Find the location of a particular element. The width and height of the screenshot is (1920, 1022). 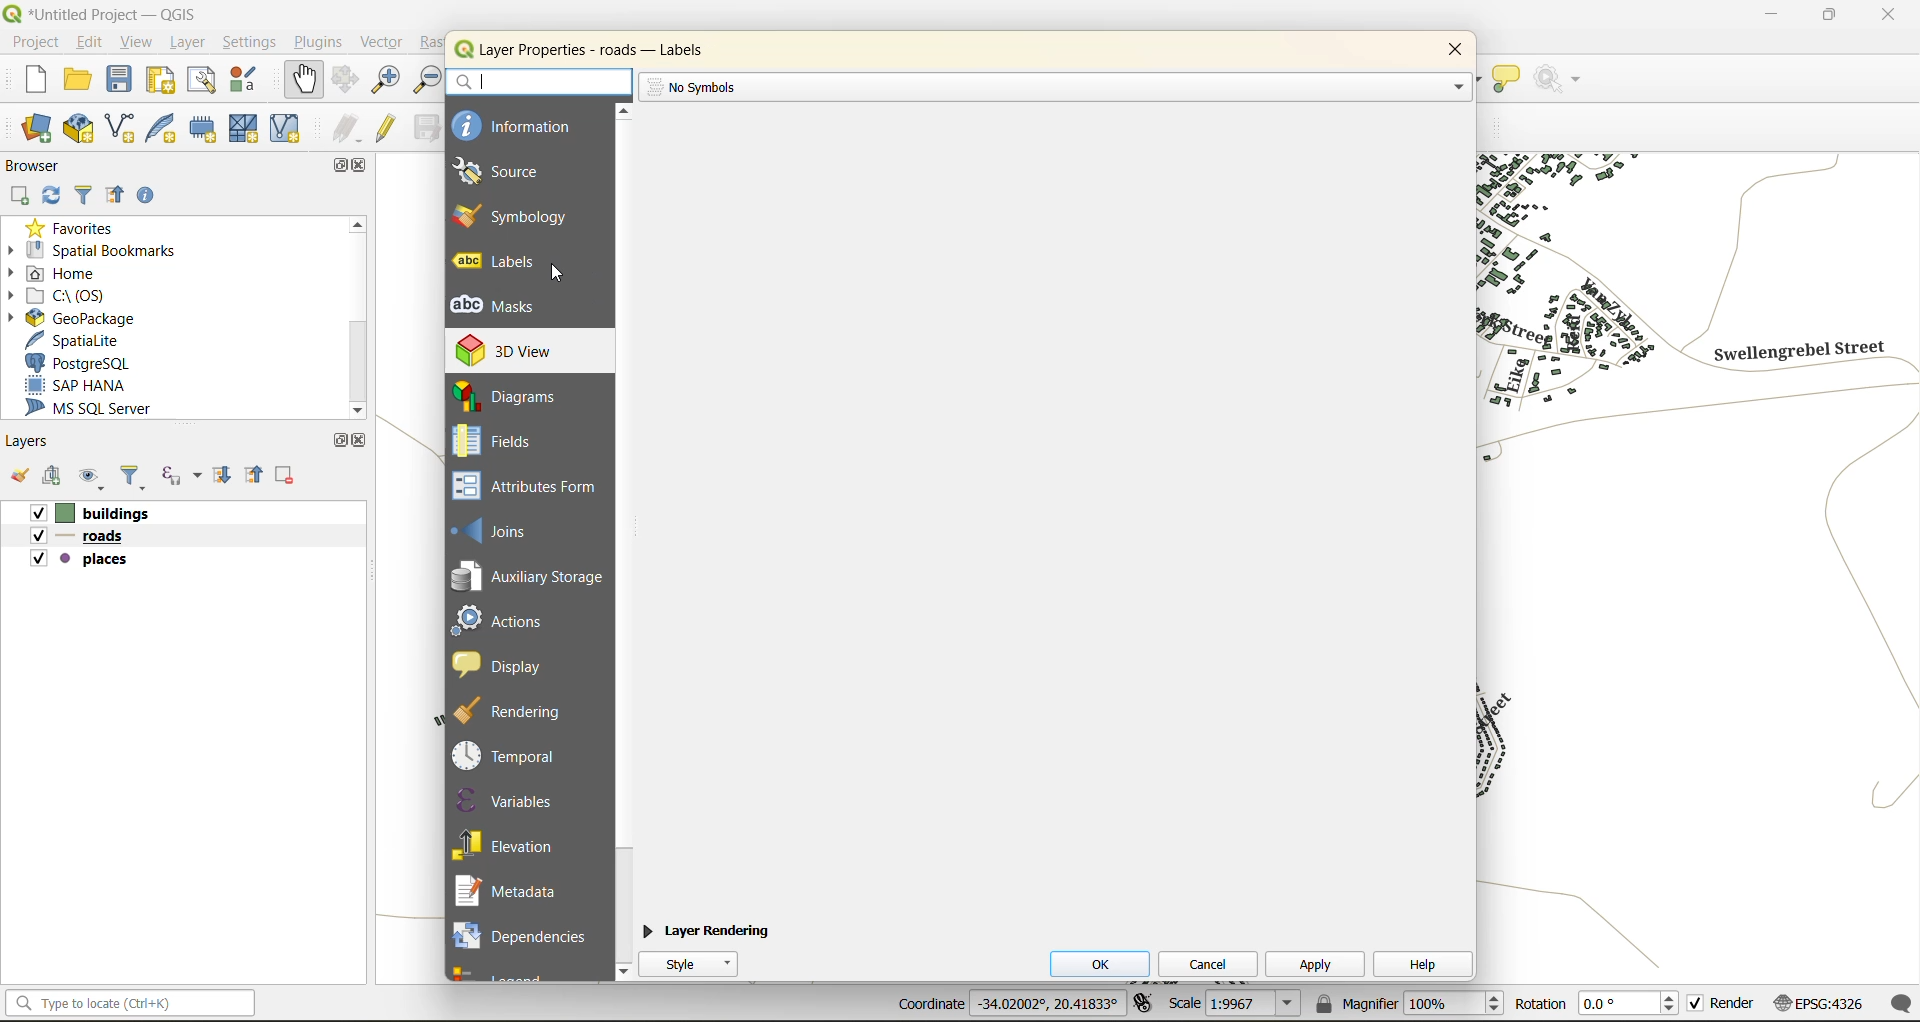

joins is located at coordinates (502, 529).